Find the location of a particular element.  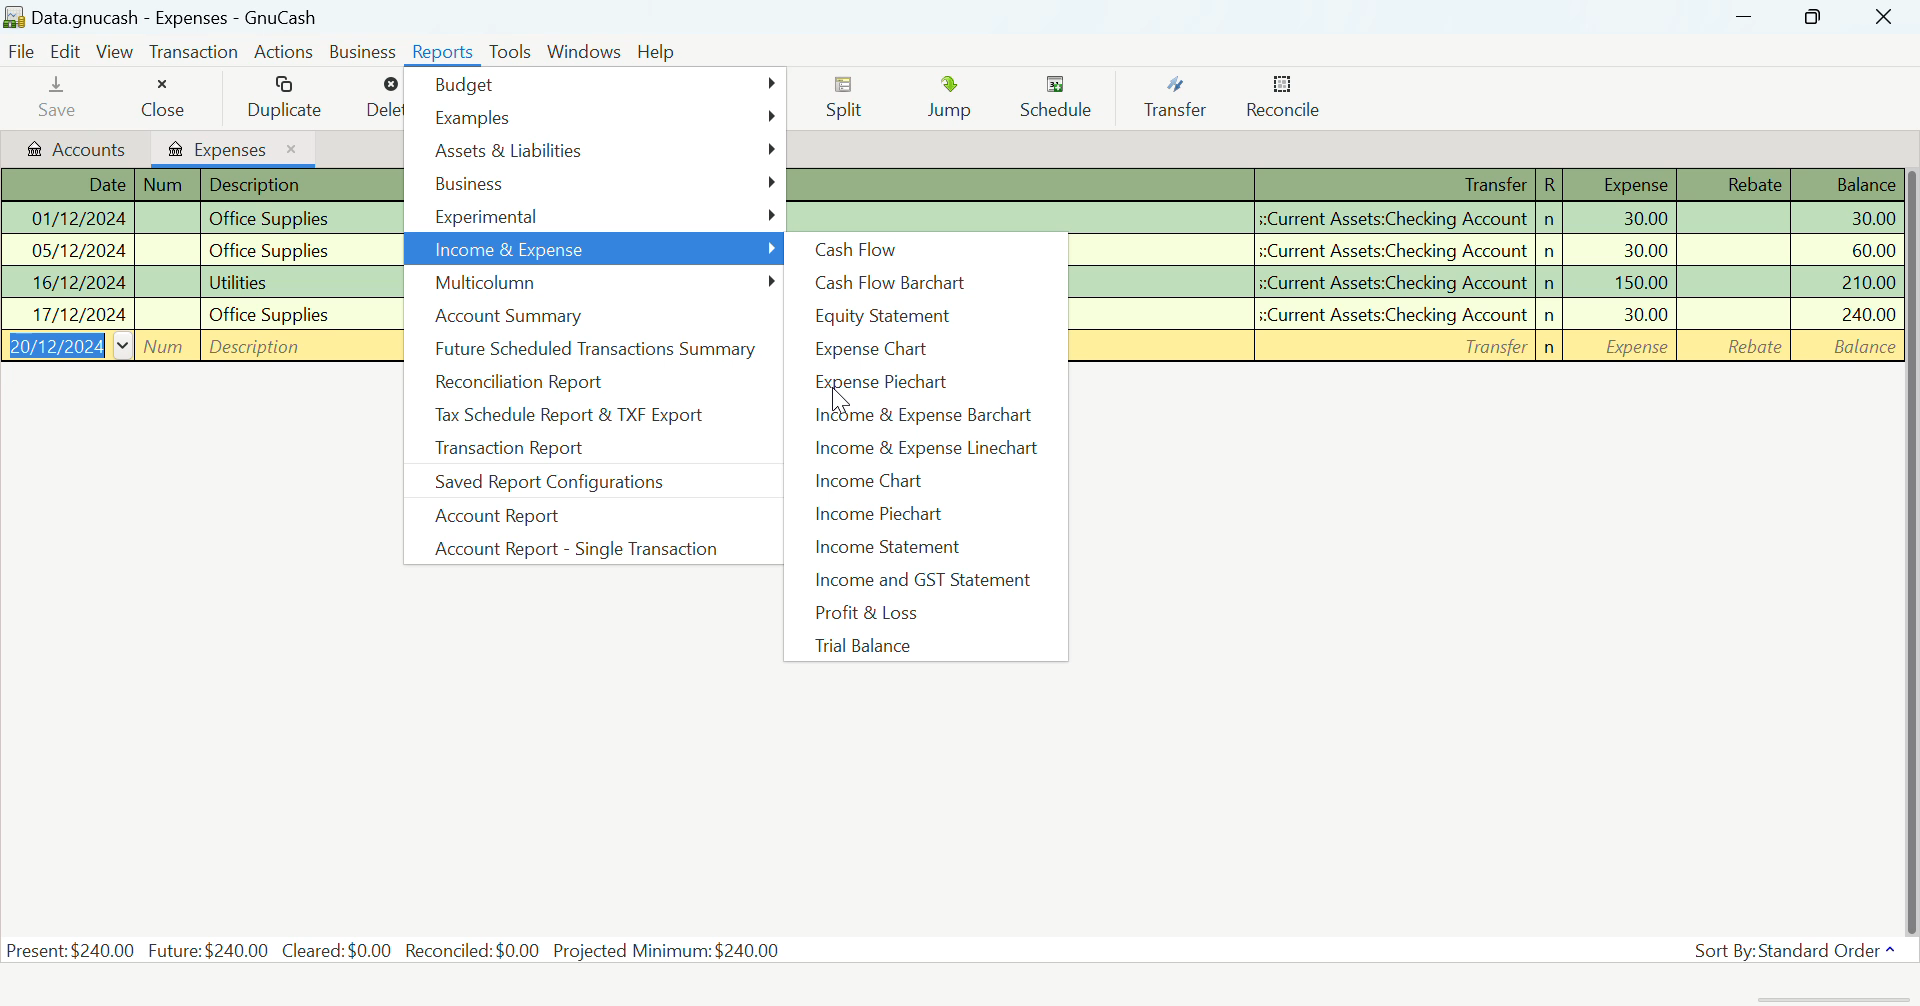

Income & Expense is located at coordinates (596, 249).